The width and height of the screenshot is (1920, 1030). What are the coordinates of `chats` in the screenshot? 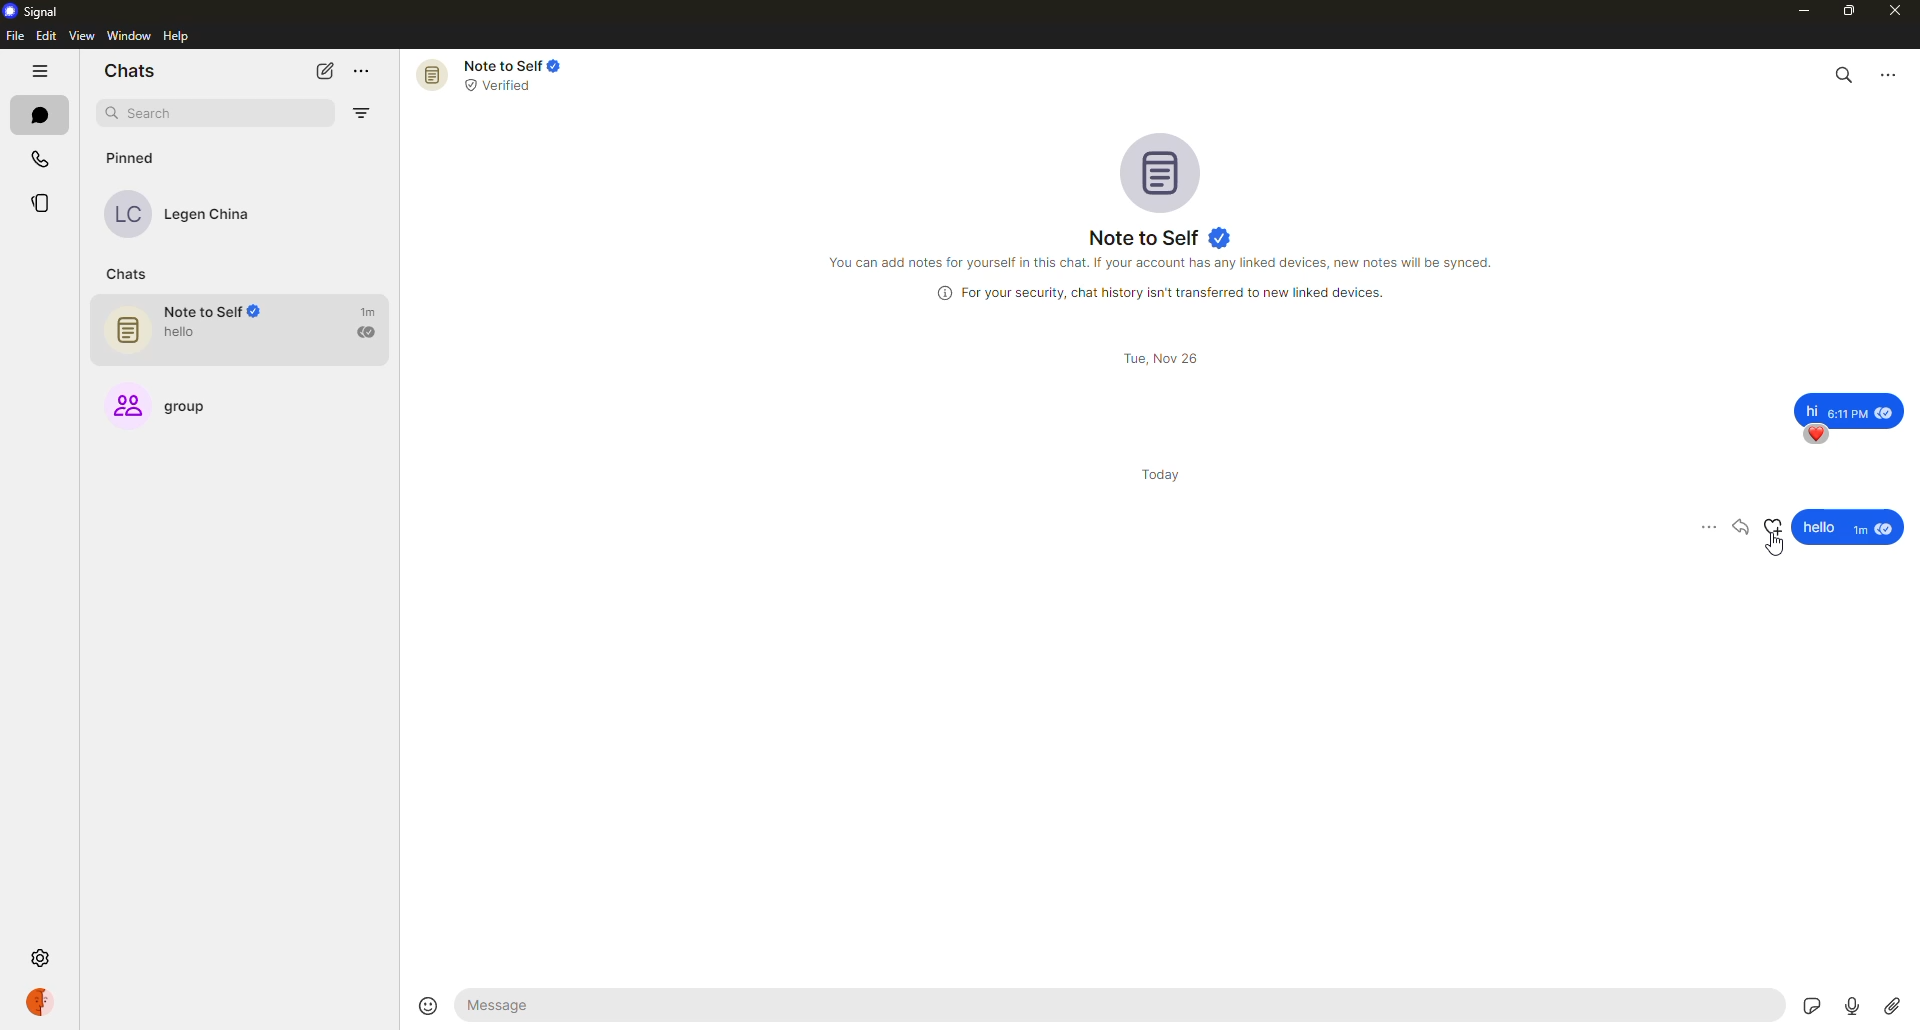 It's located at (39, 114).